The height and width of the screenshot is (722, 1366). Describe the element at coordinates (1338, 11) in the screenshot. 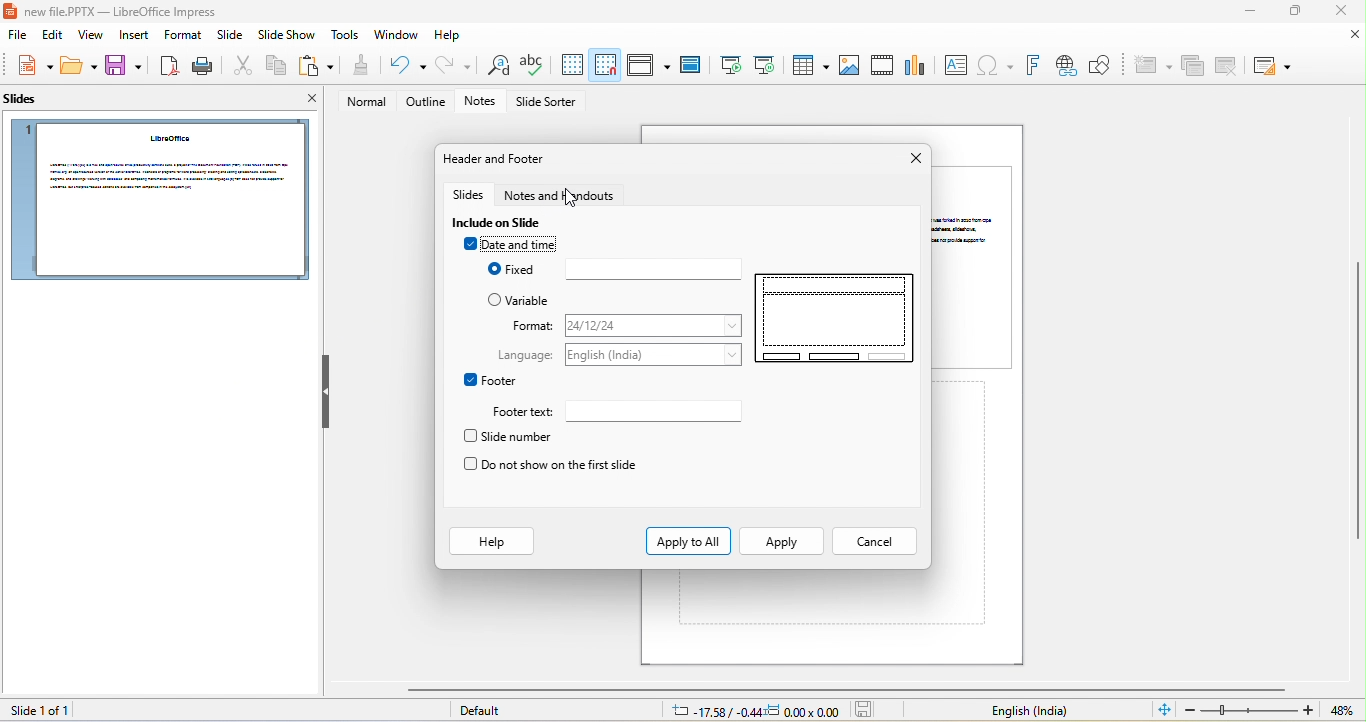

I see `close` at that location.